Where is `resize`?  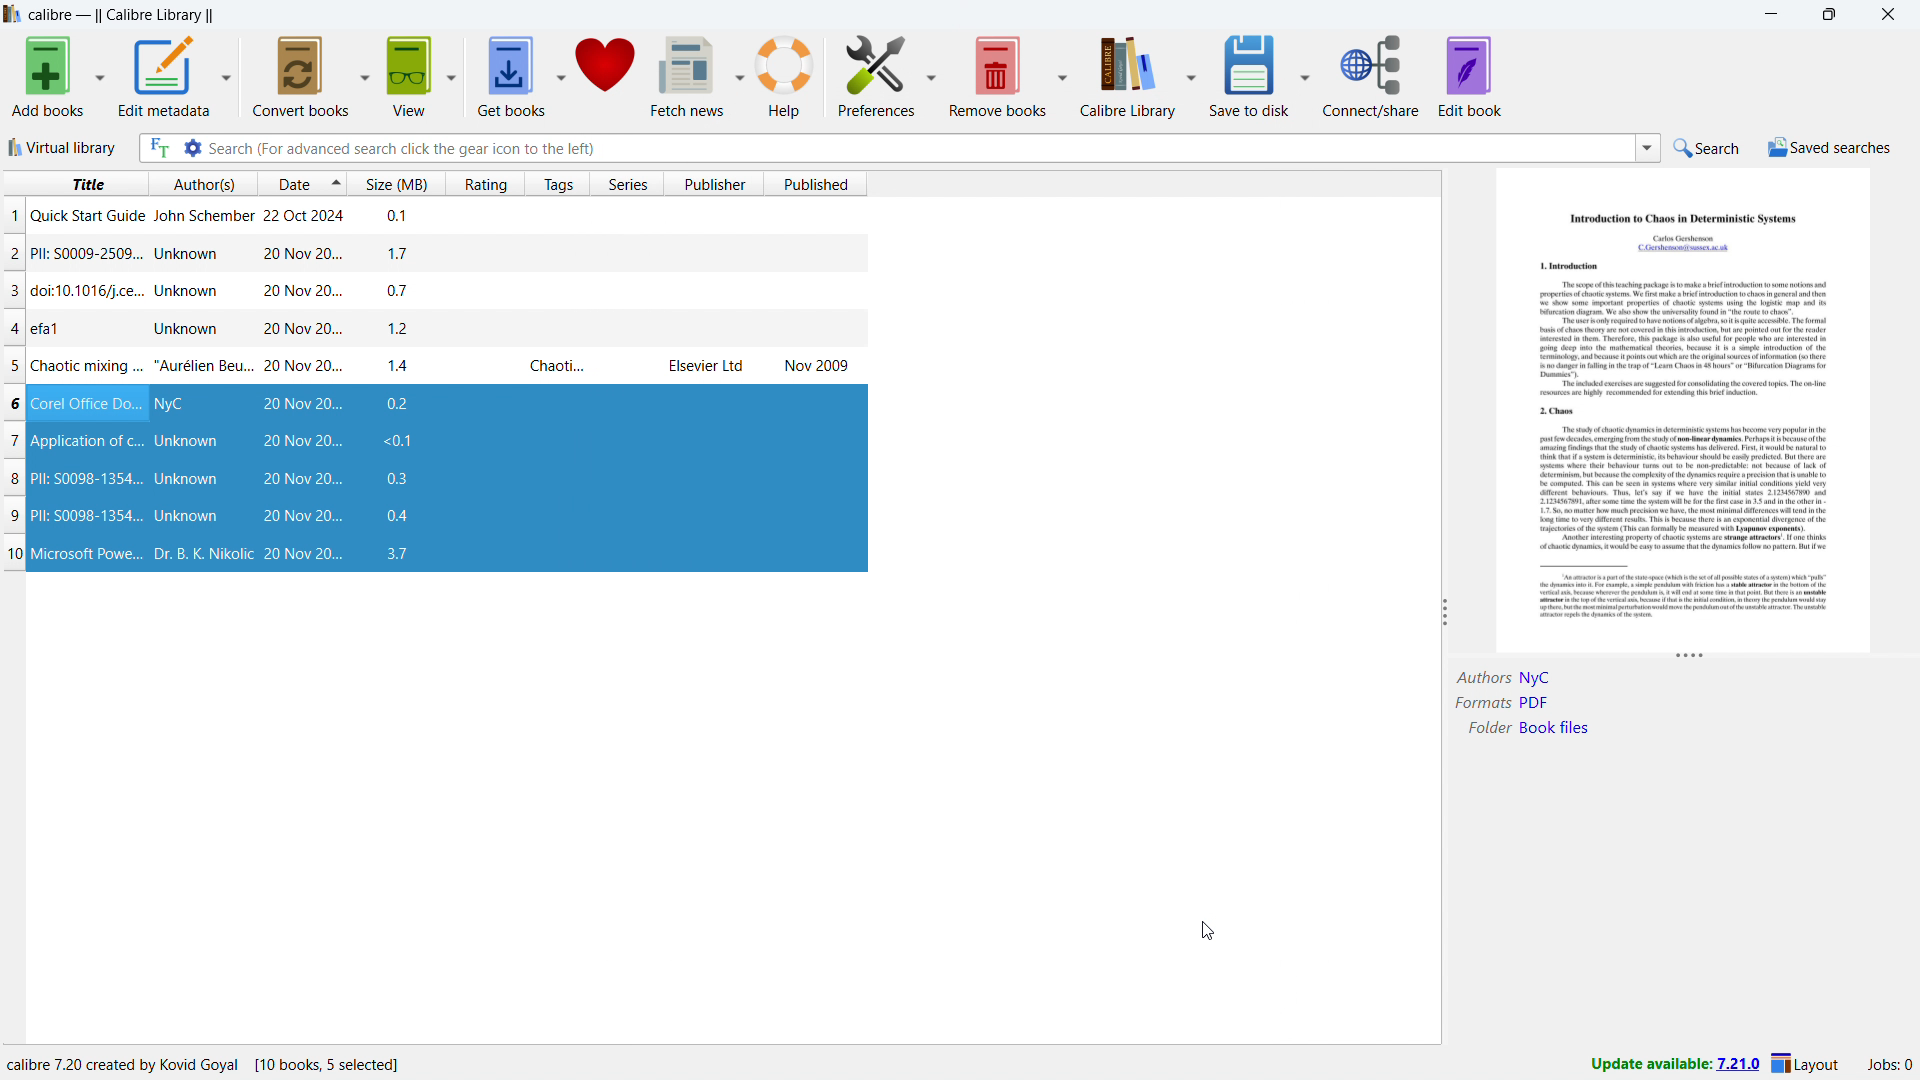 resize is located at coordinates (1690, 657).